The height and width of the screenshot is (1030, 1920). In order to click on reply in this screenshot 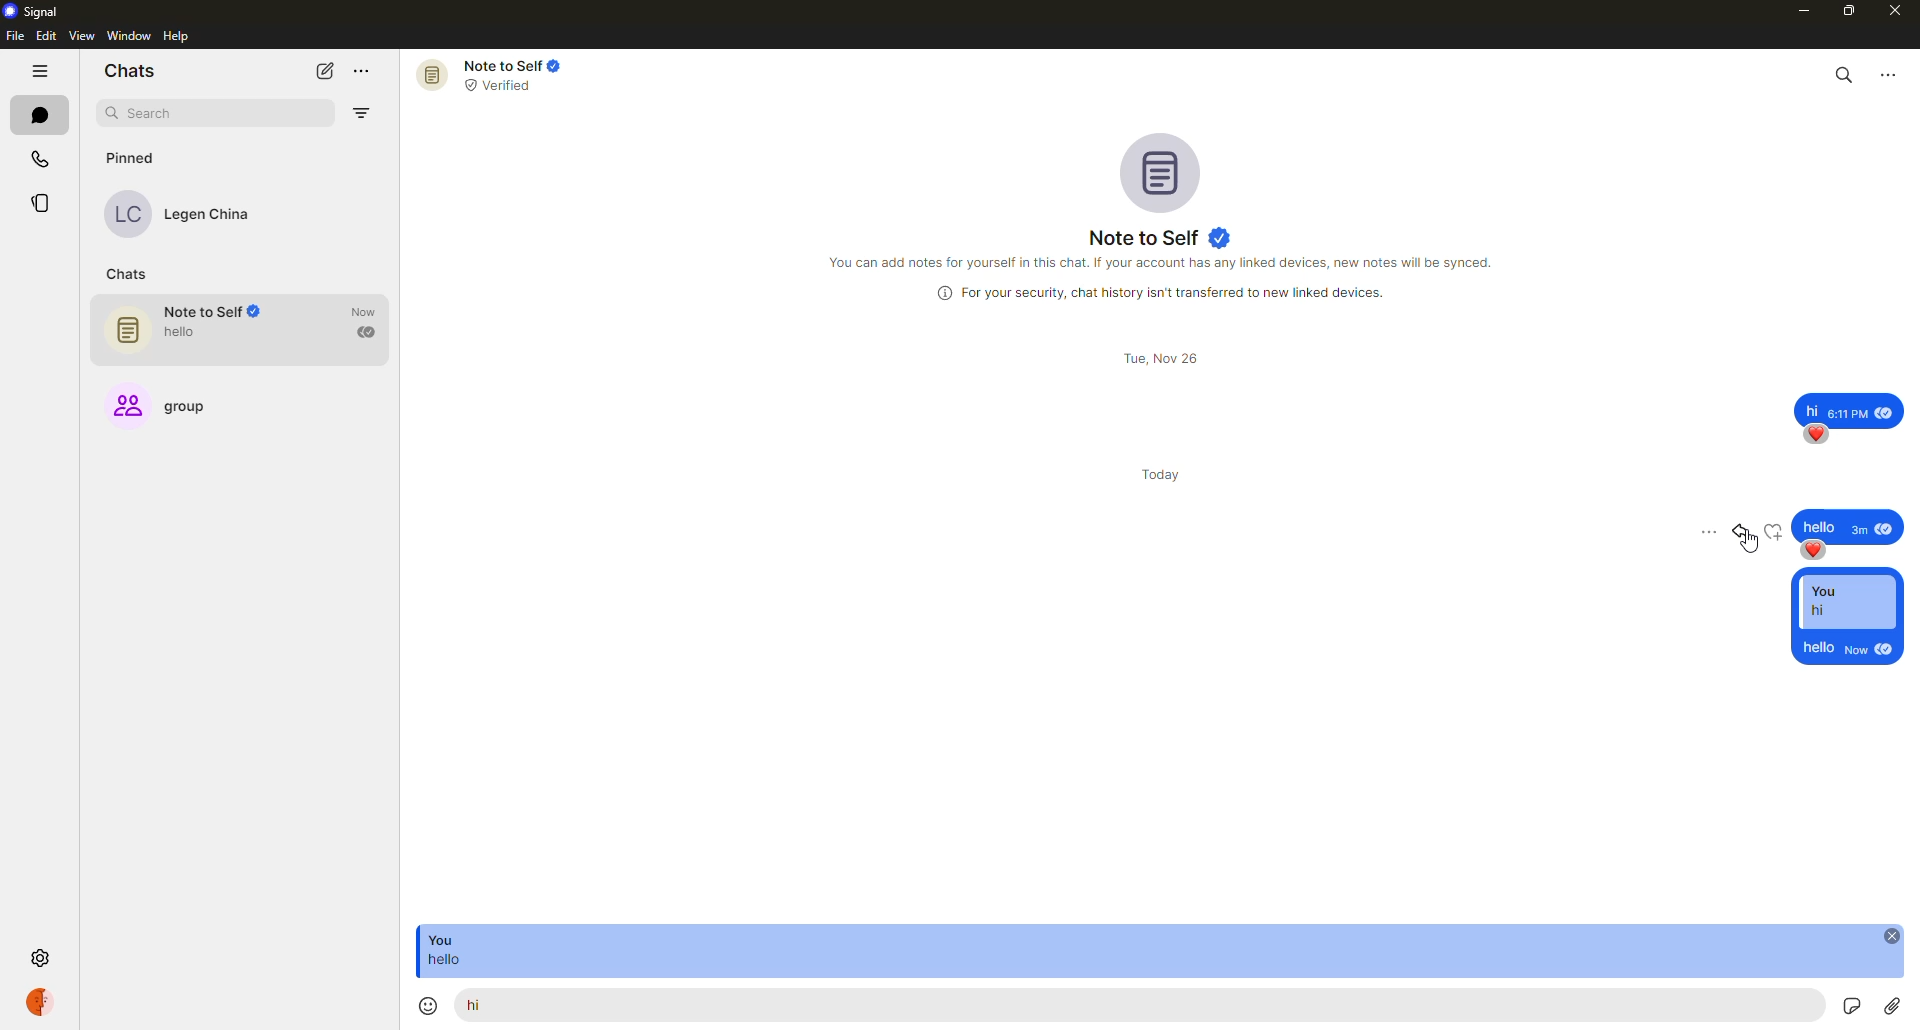, I will do `click(1744, 533)`.